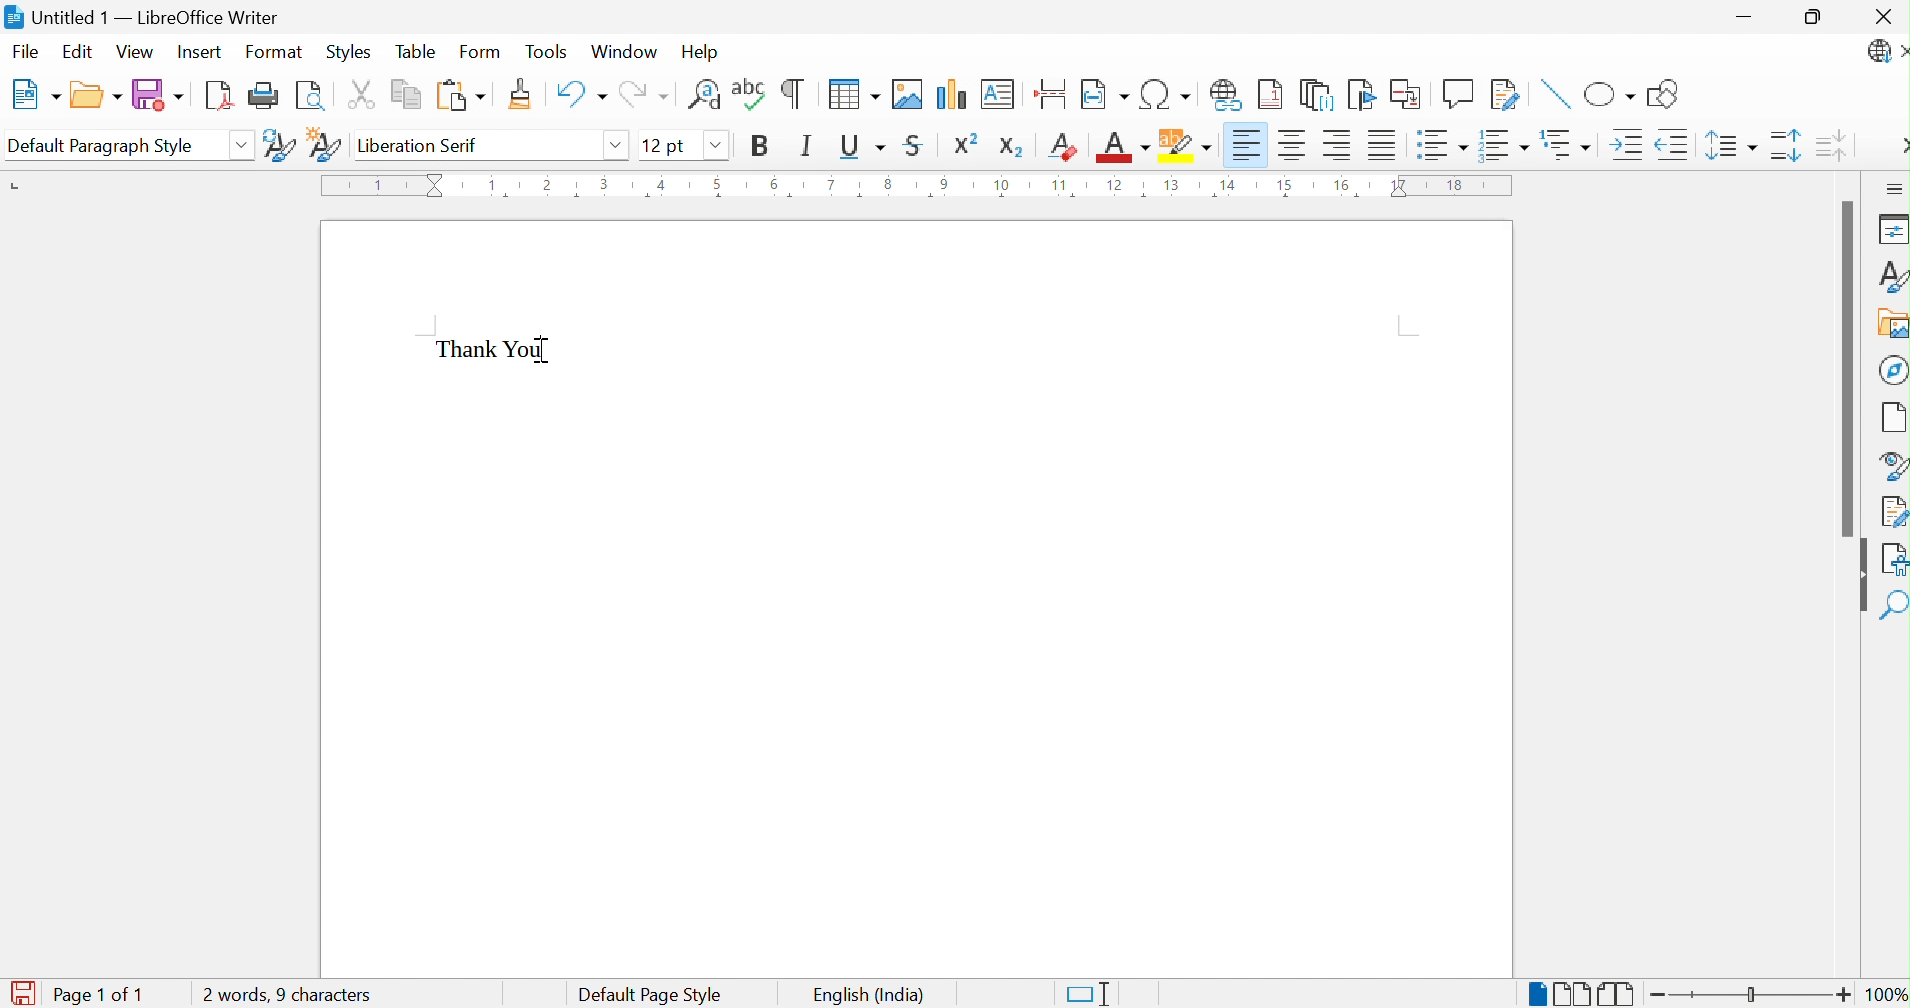 The image size is (1910, 1008). What do you see at coordinates (1886, 54) in the screenshot?
I see `LibreOffice Update Available` at bounding box center [1886, 54].